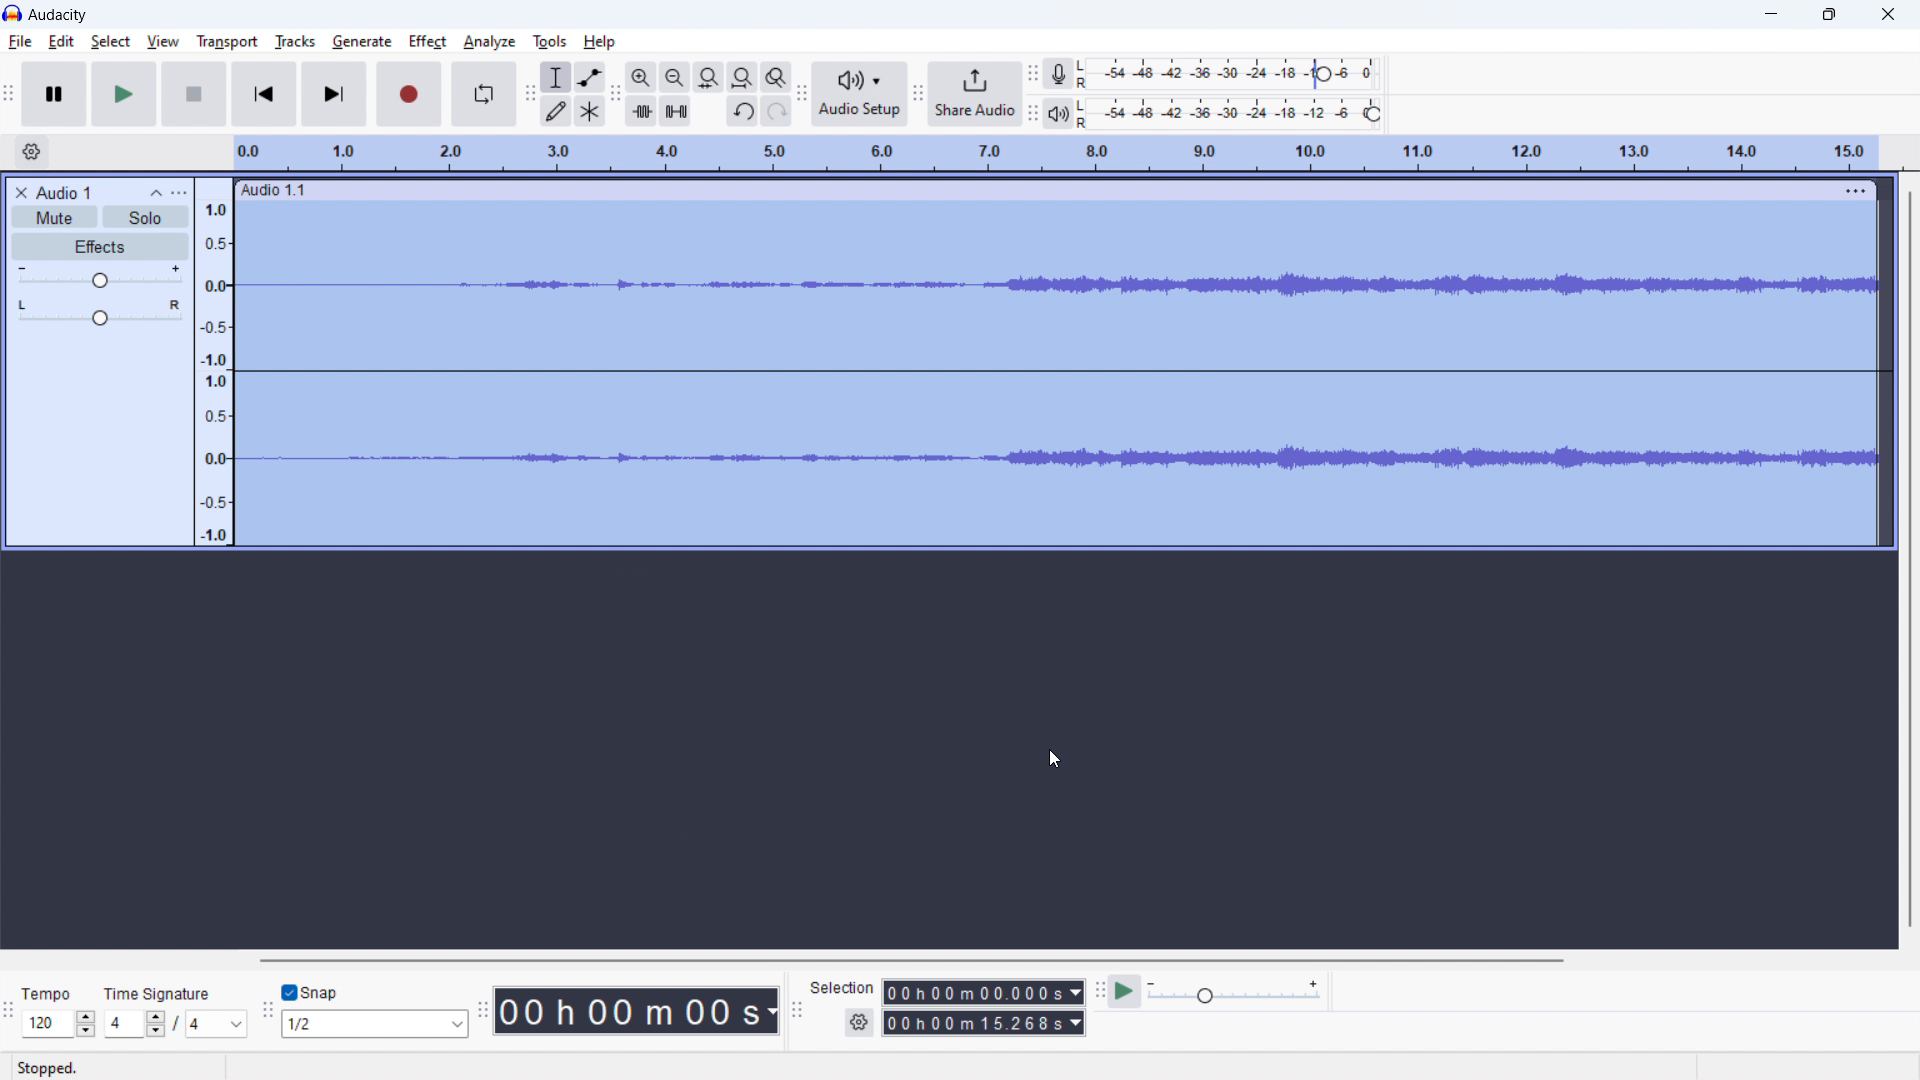 The image size is (1920, 1080). I want to click on collapse, so click(154, 193).